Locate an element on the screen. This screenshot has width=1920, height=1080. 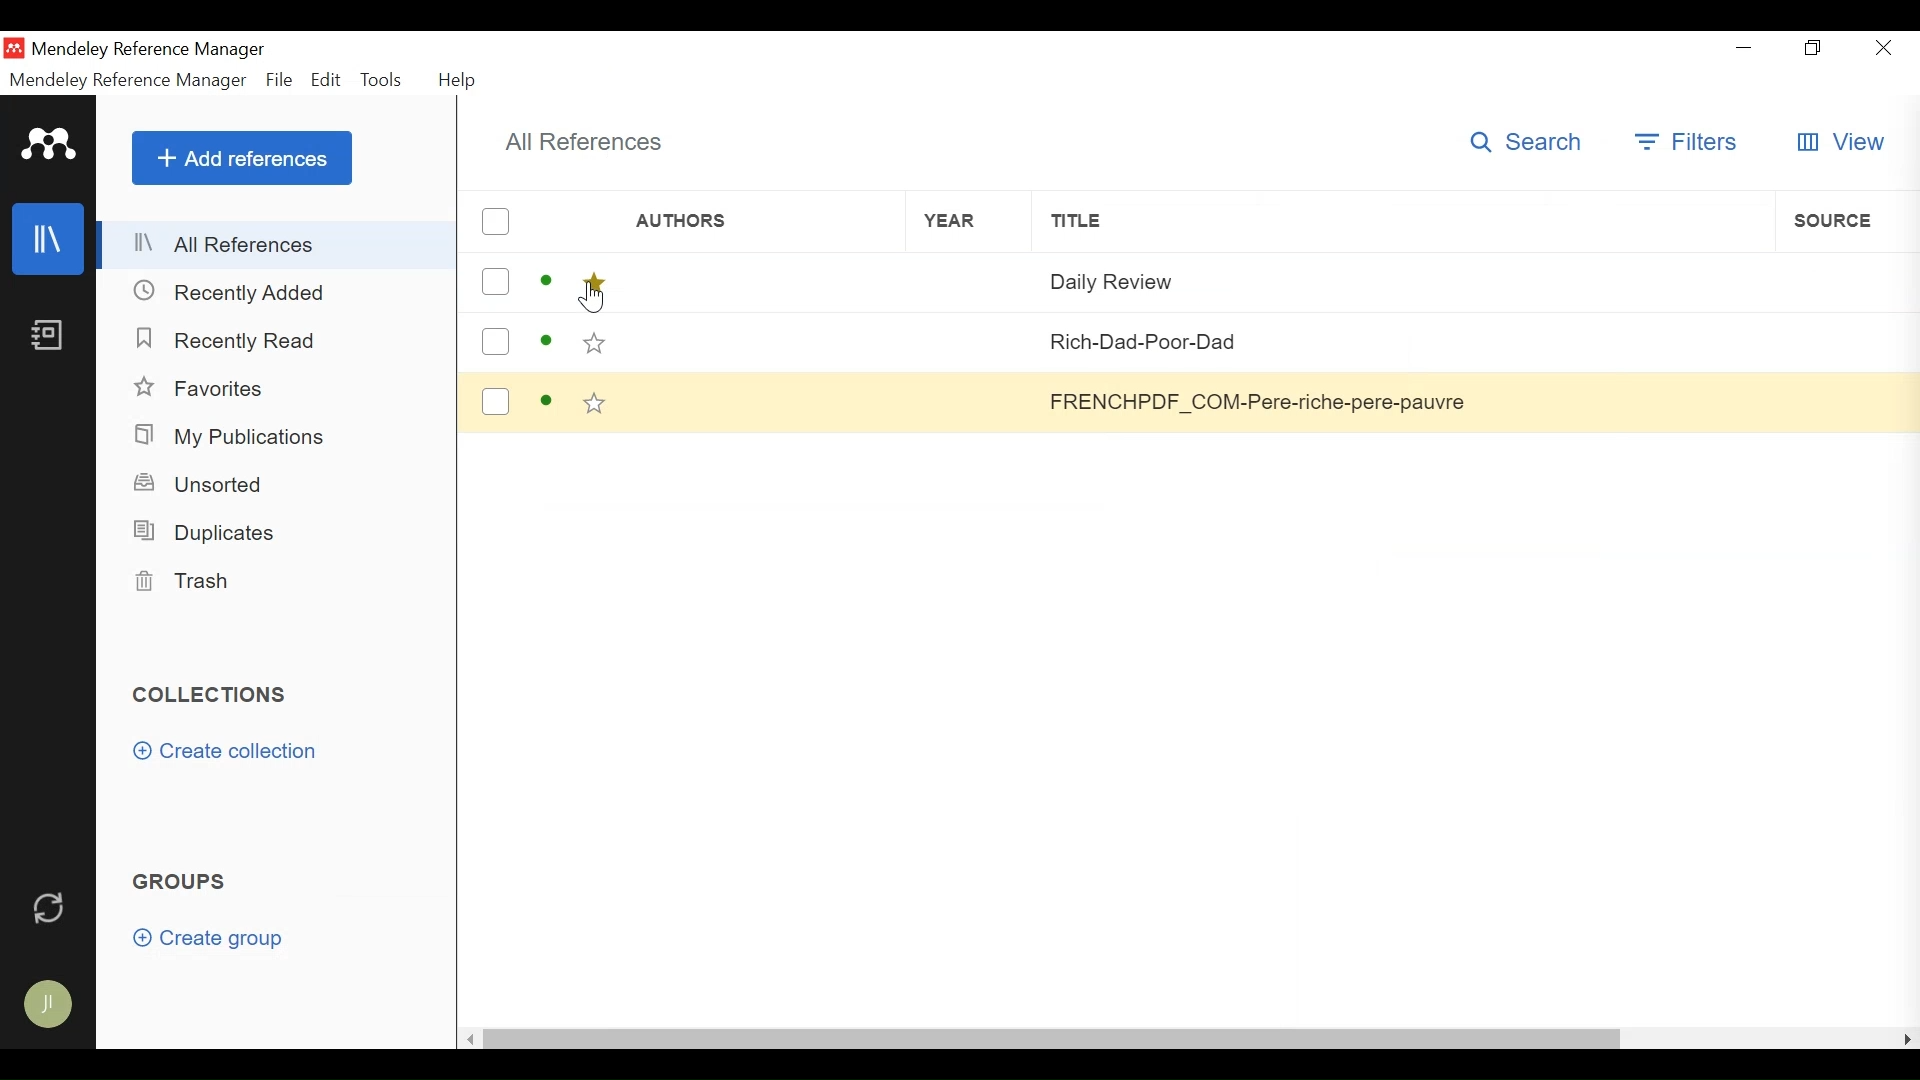
minimize is located at coordinates (1744, 47).